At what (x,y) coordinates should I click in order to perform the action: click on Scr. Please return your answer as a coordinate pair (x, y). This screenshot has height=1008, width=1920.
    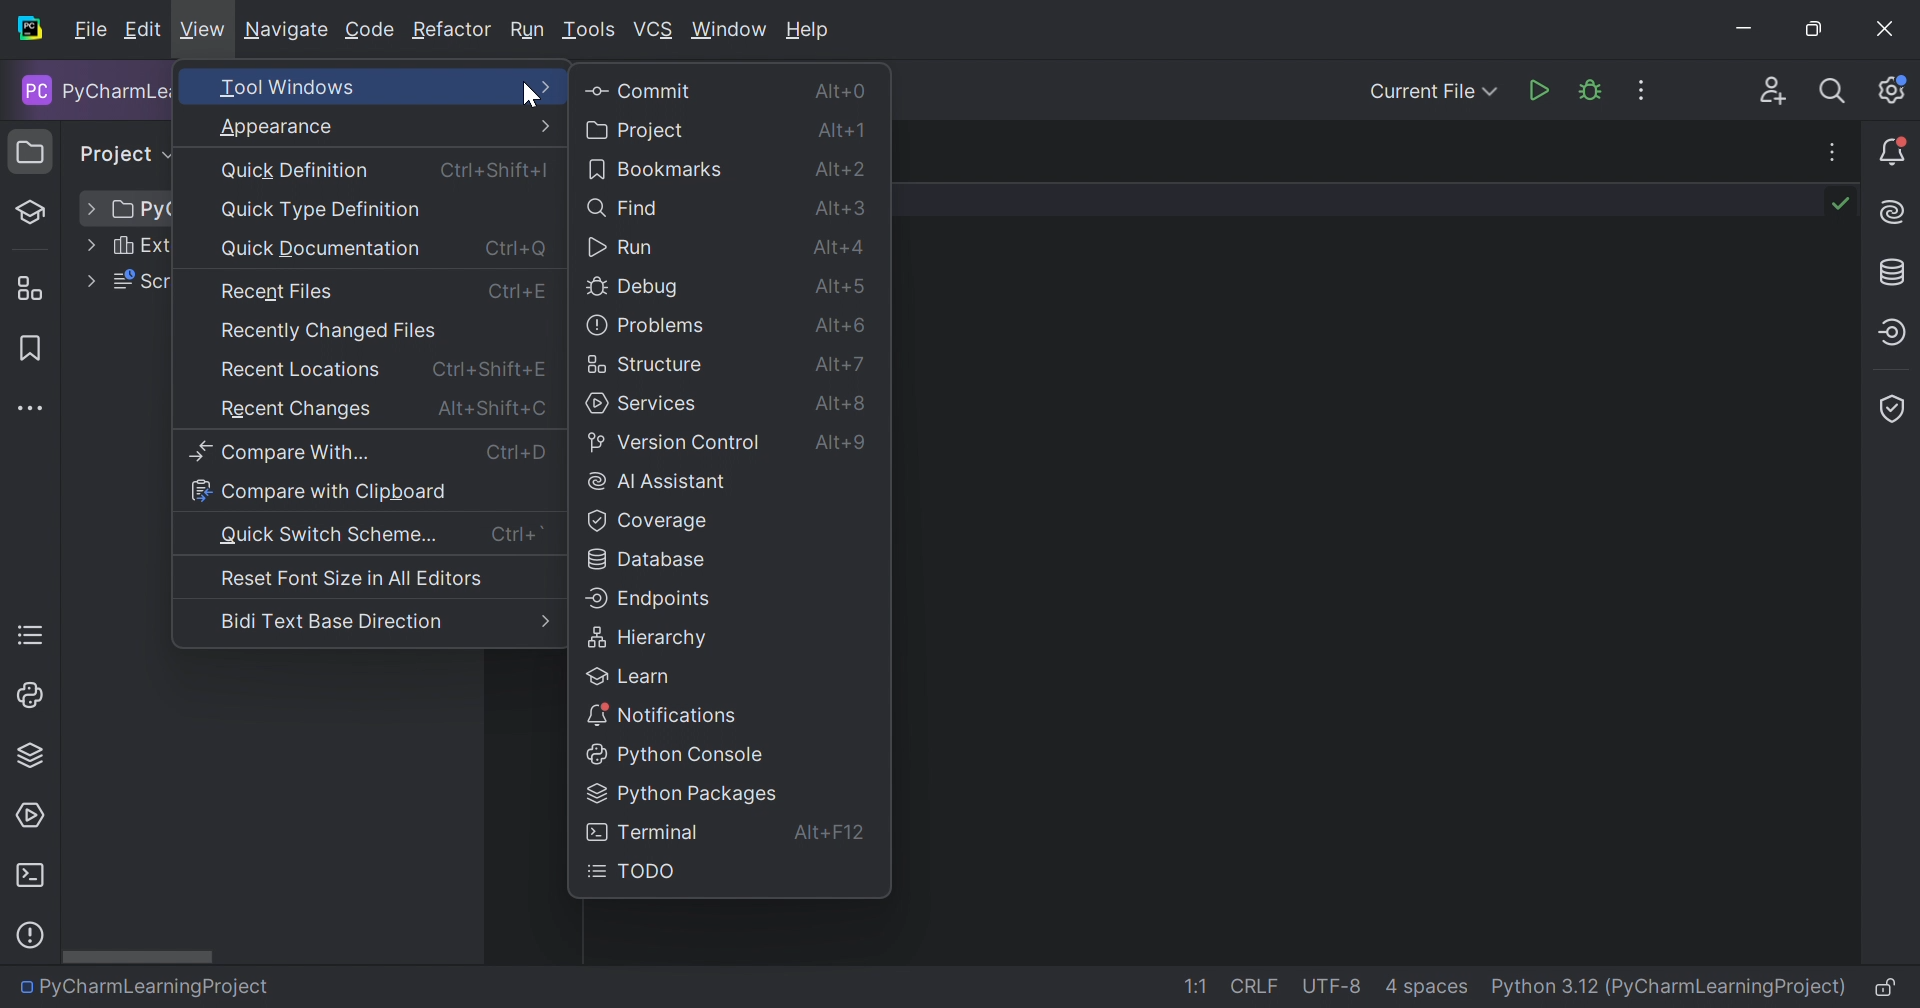
    Looking at the image, I should click on (139, 282).